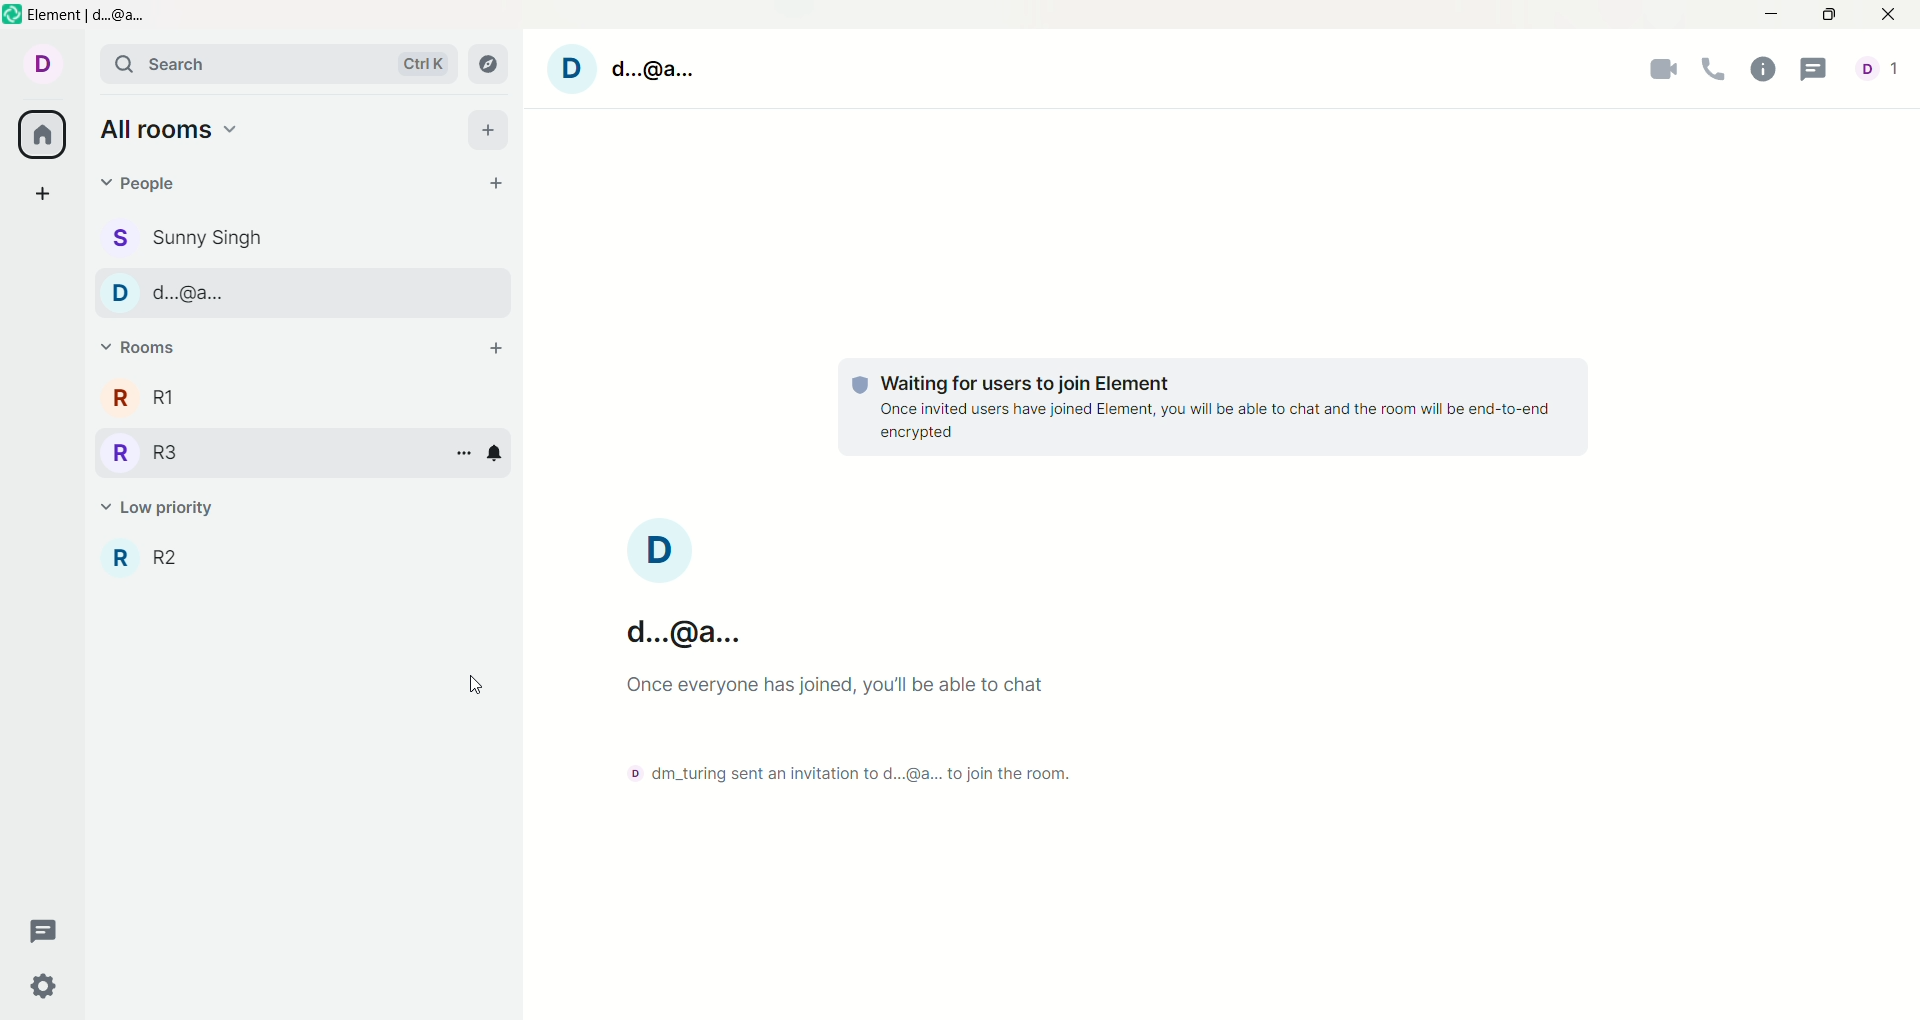  I want to click on information, so click(1762, 71).